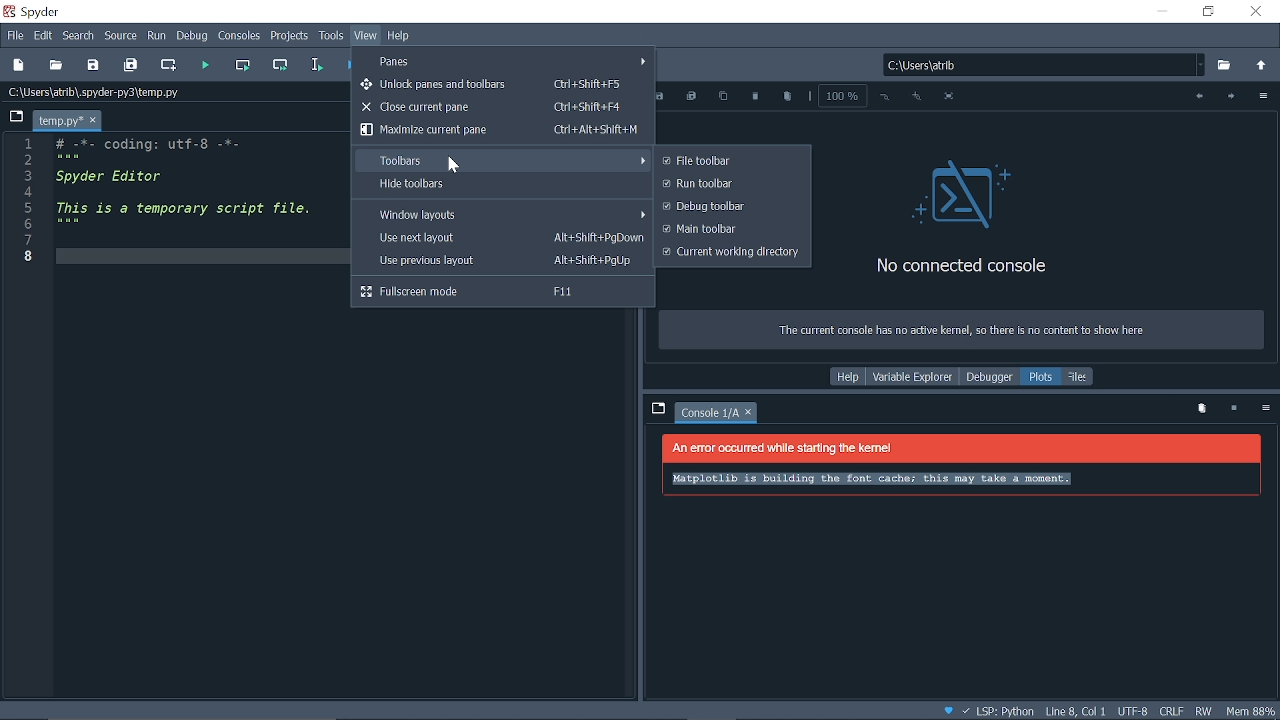  I want to click on Debug file, so click(349, 65).